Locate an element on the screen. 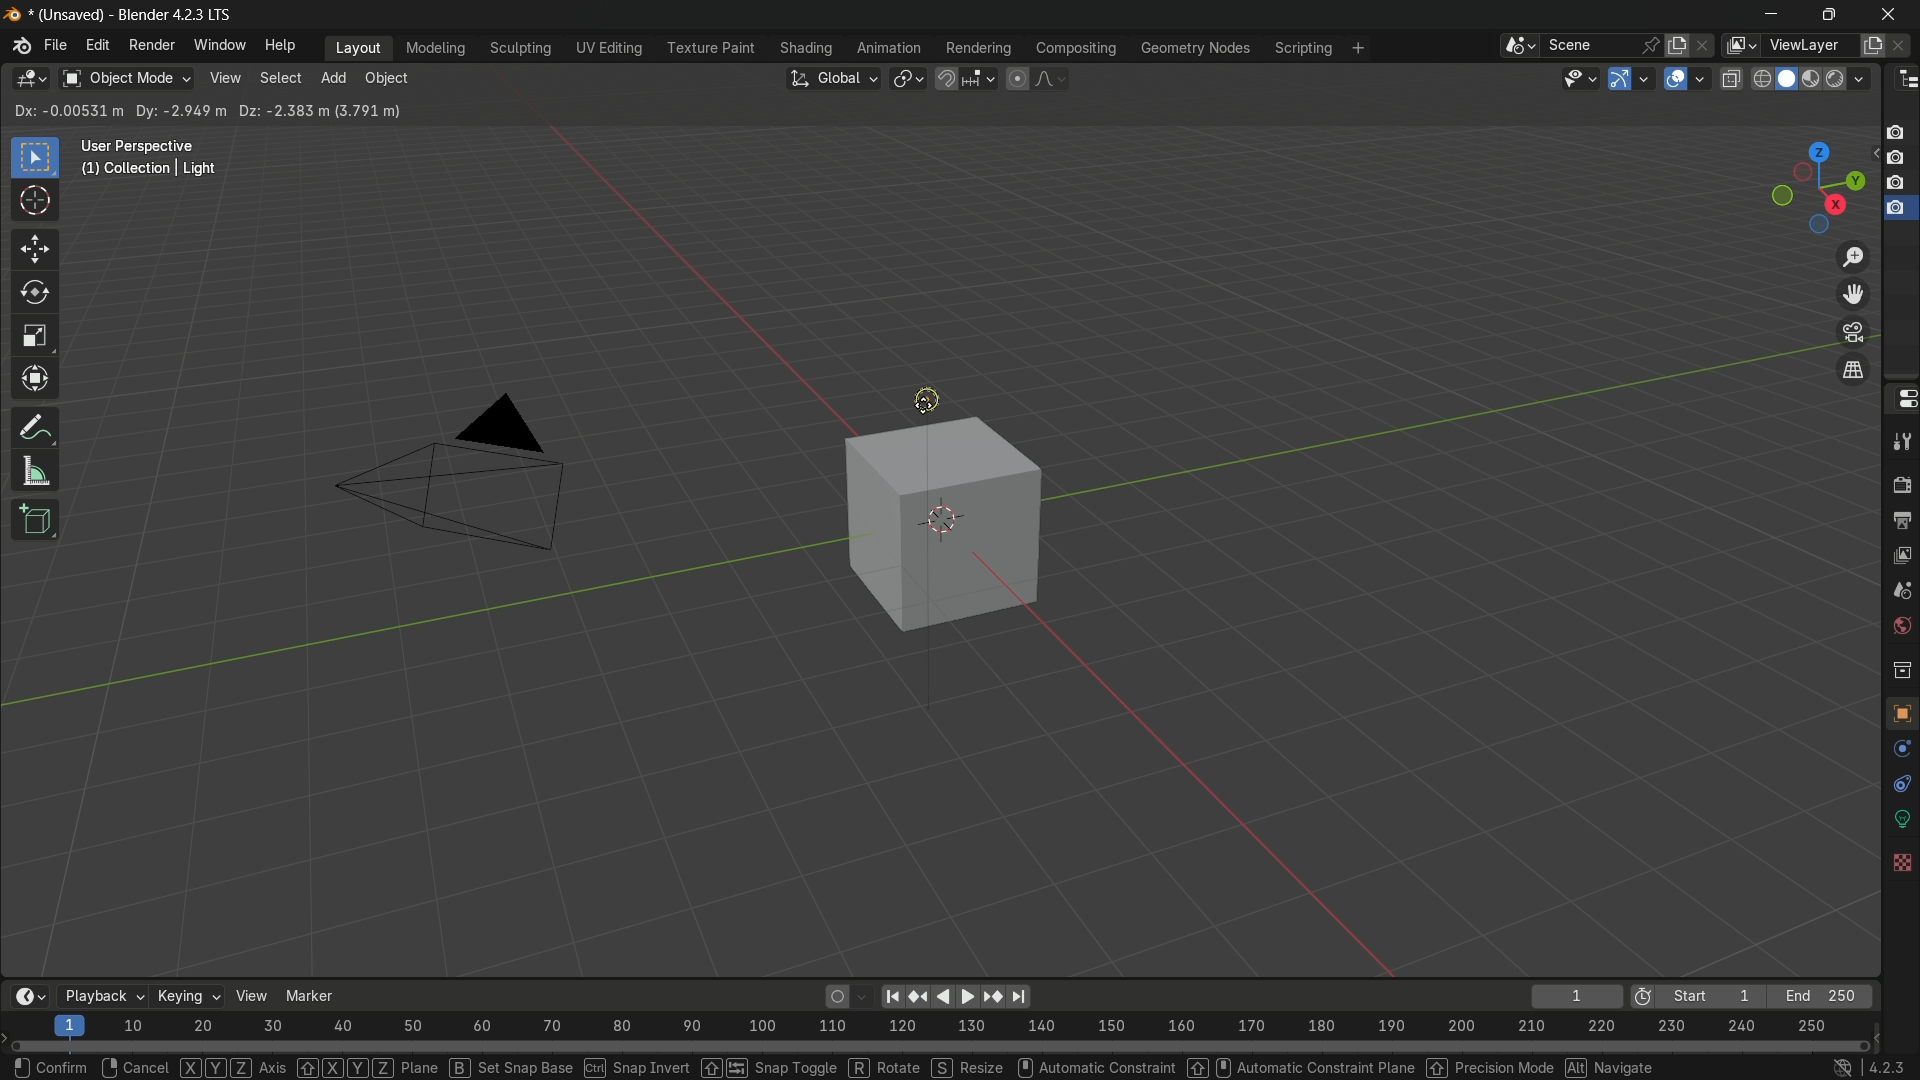 The height and width of the screenshot is (1080, 1920). constraints is located at coordinates (1900, 855).